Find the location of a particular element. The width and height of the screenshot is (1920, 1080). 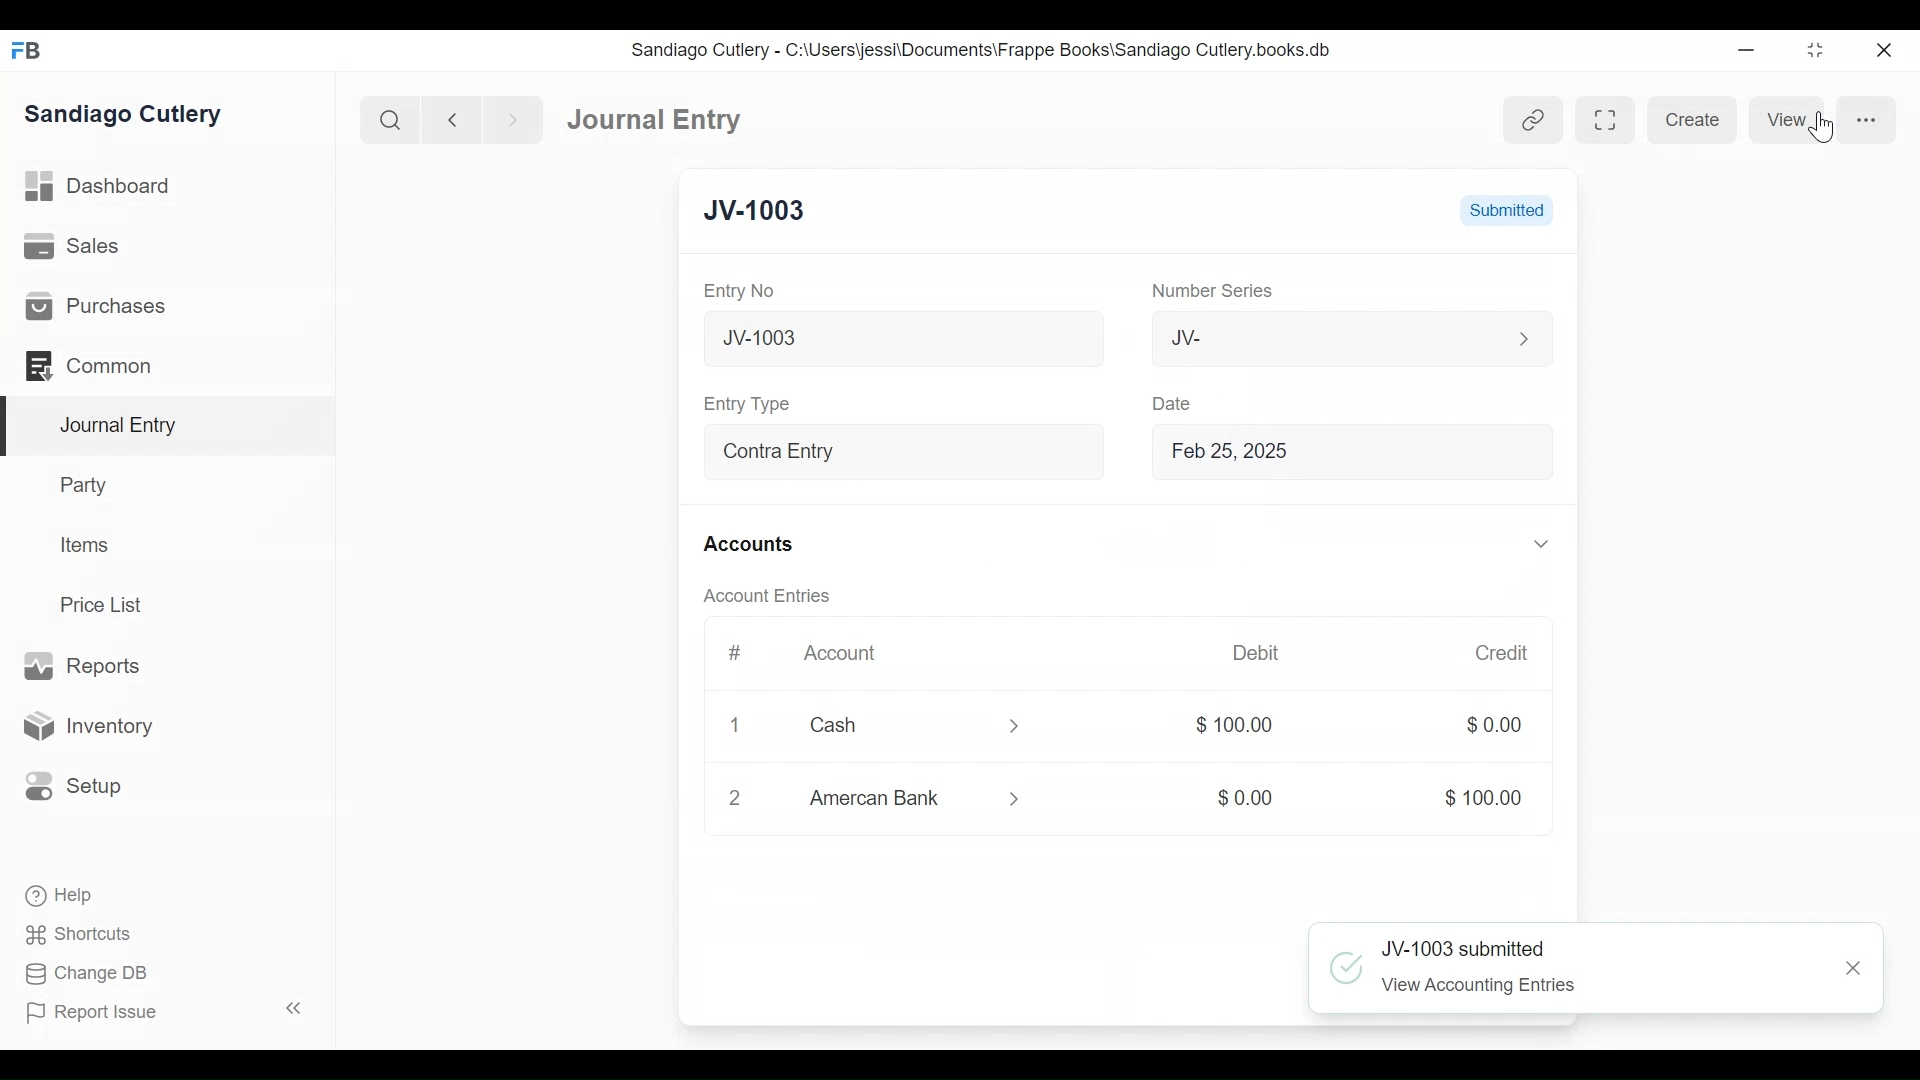

Price List is located at coordinates (105, 604).